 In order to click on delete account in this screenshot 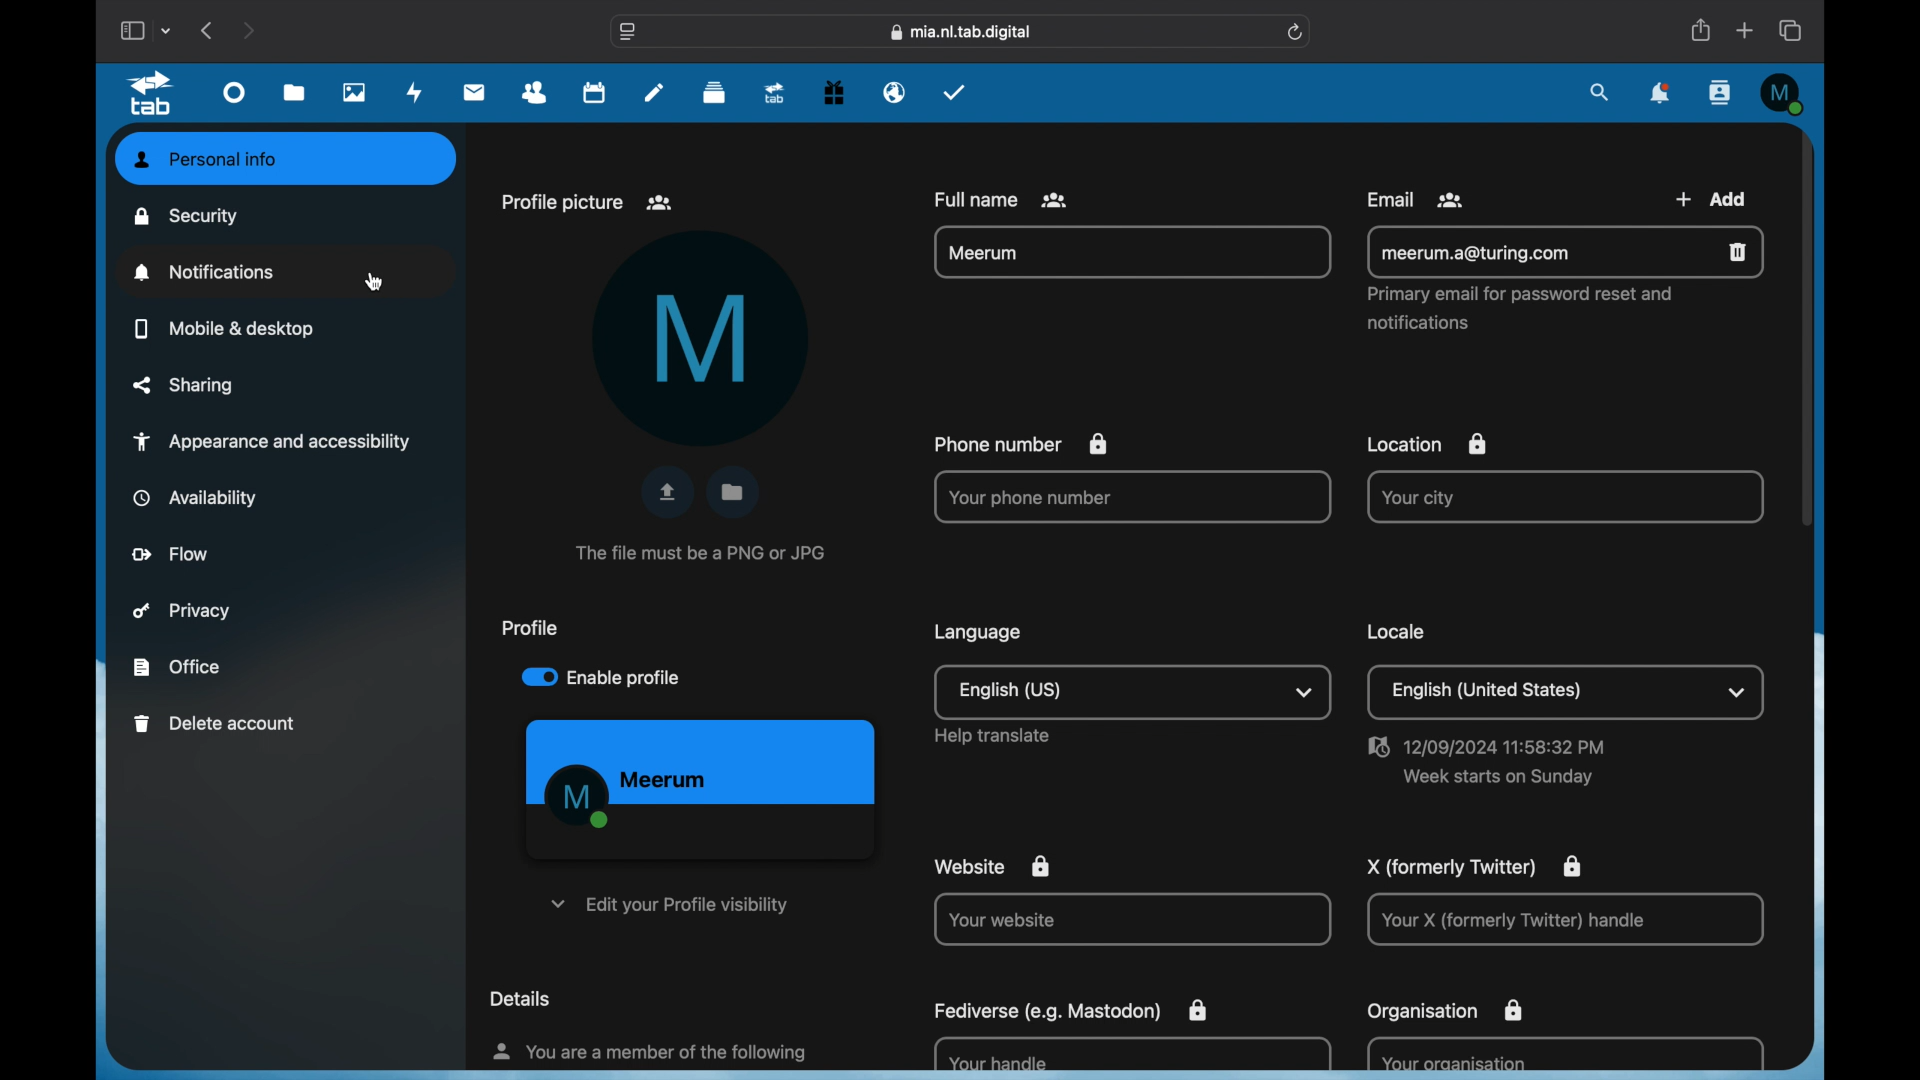, I will do `click(216, 724)`.